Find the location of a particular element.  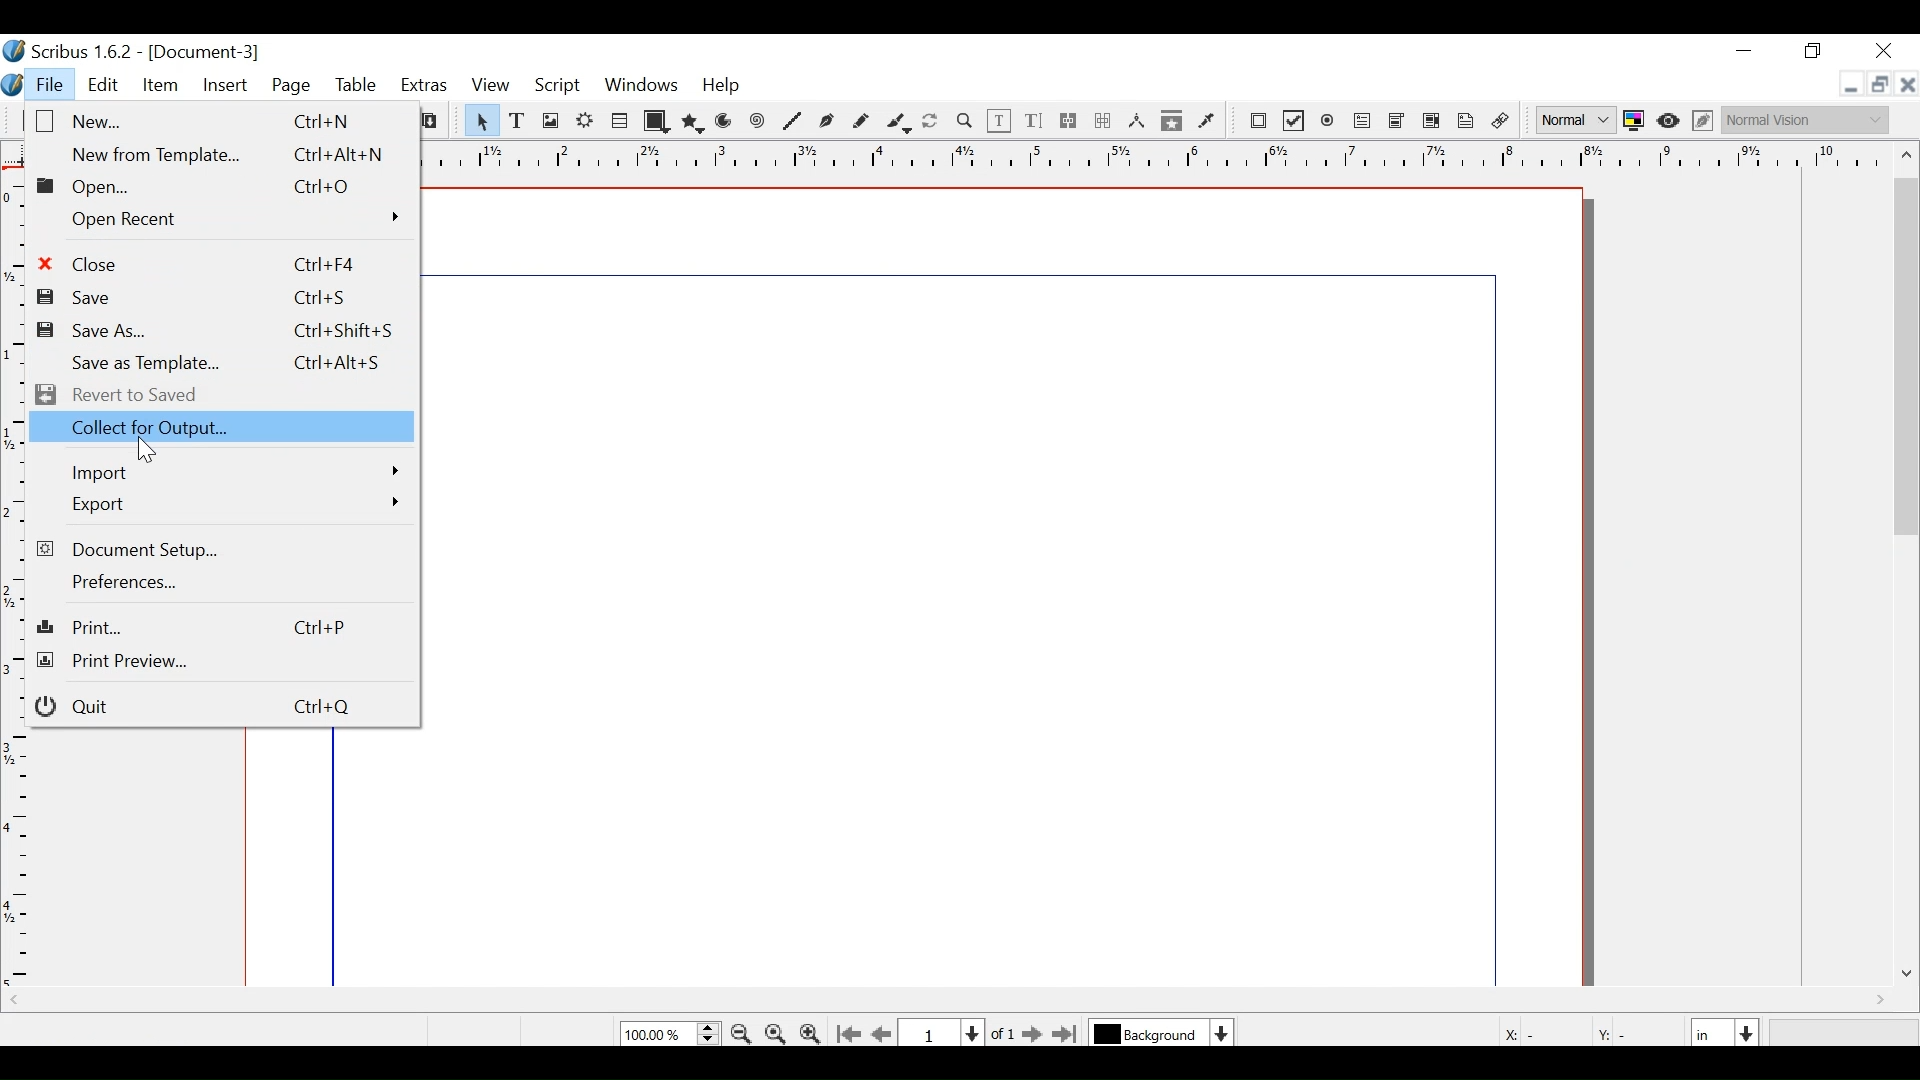

Revert to Saved is located at coordinates (129, 395).